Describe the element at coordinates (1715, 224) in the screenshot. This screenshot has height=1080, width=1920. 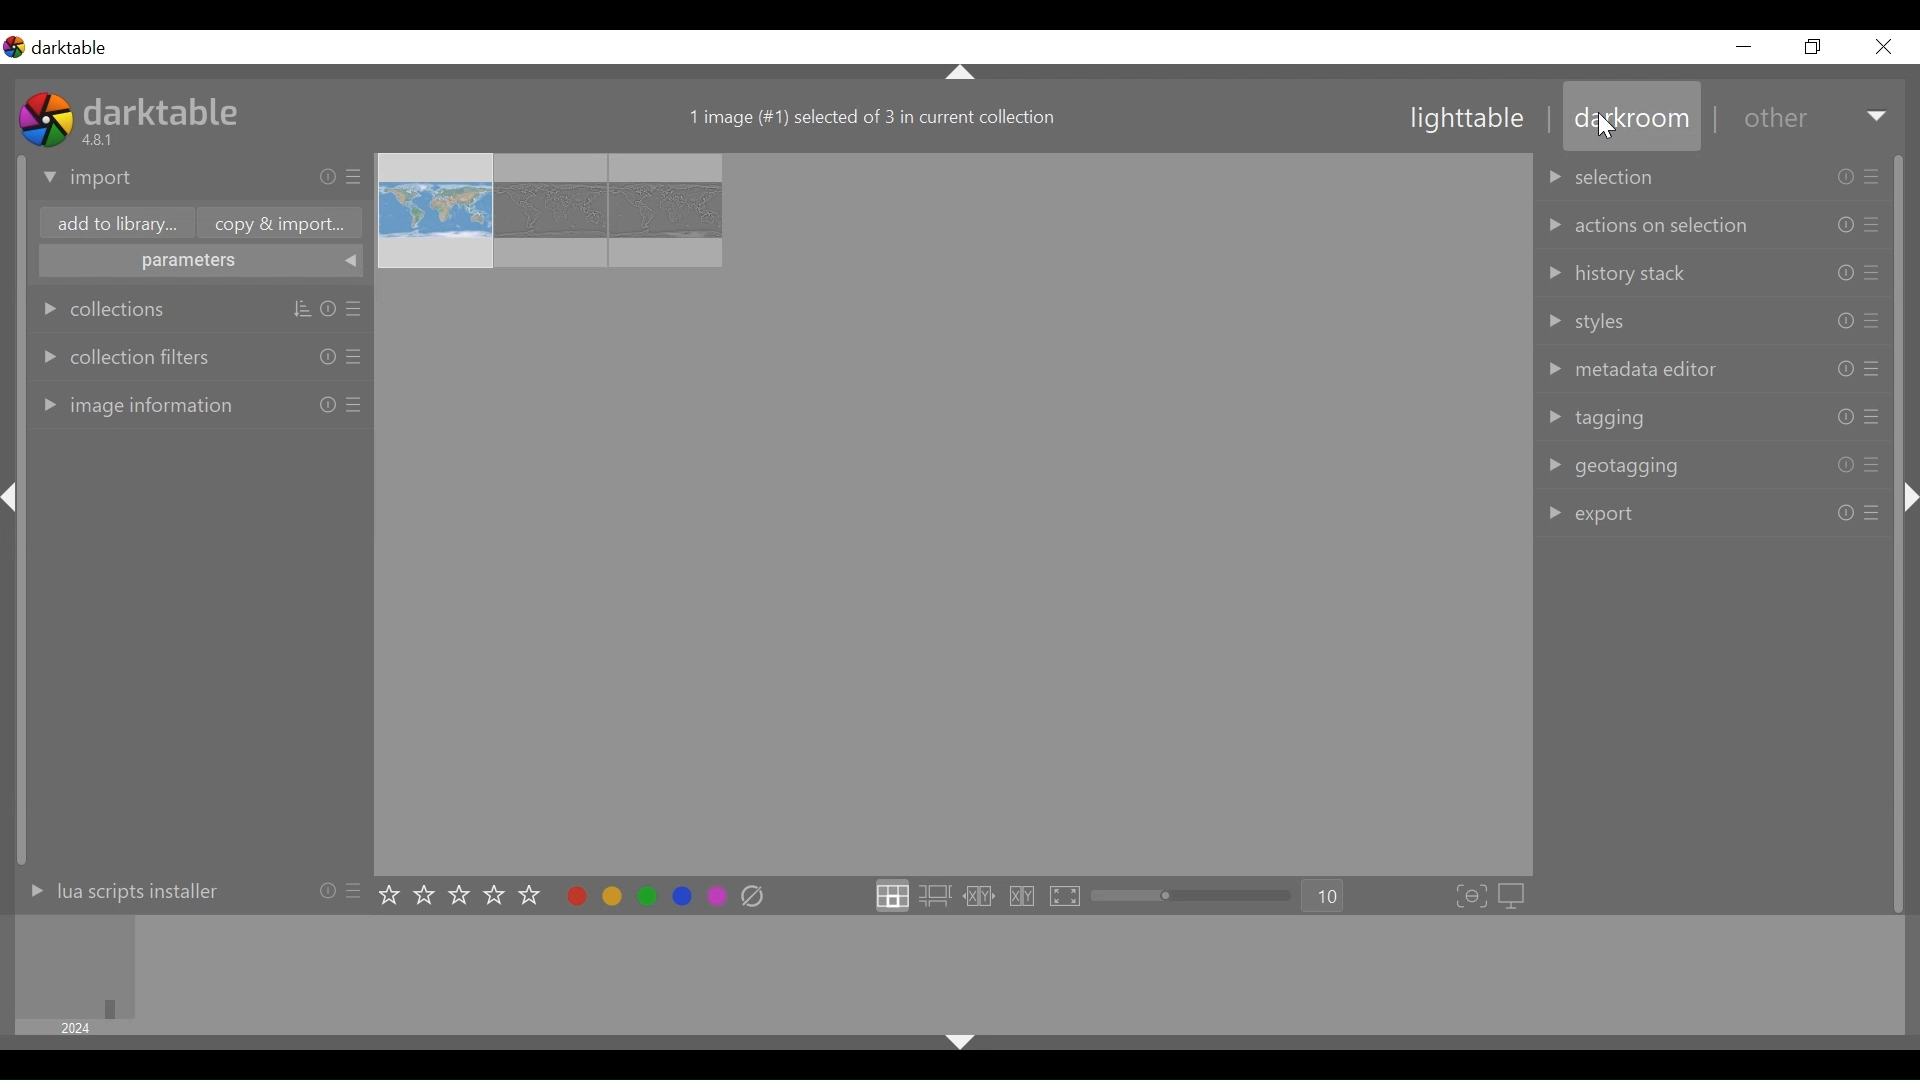
I see `action on selection` at that location.